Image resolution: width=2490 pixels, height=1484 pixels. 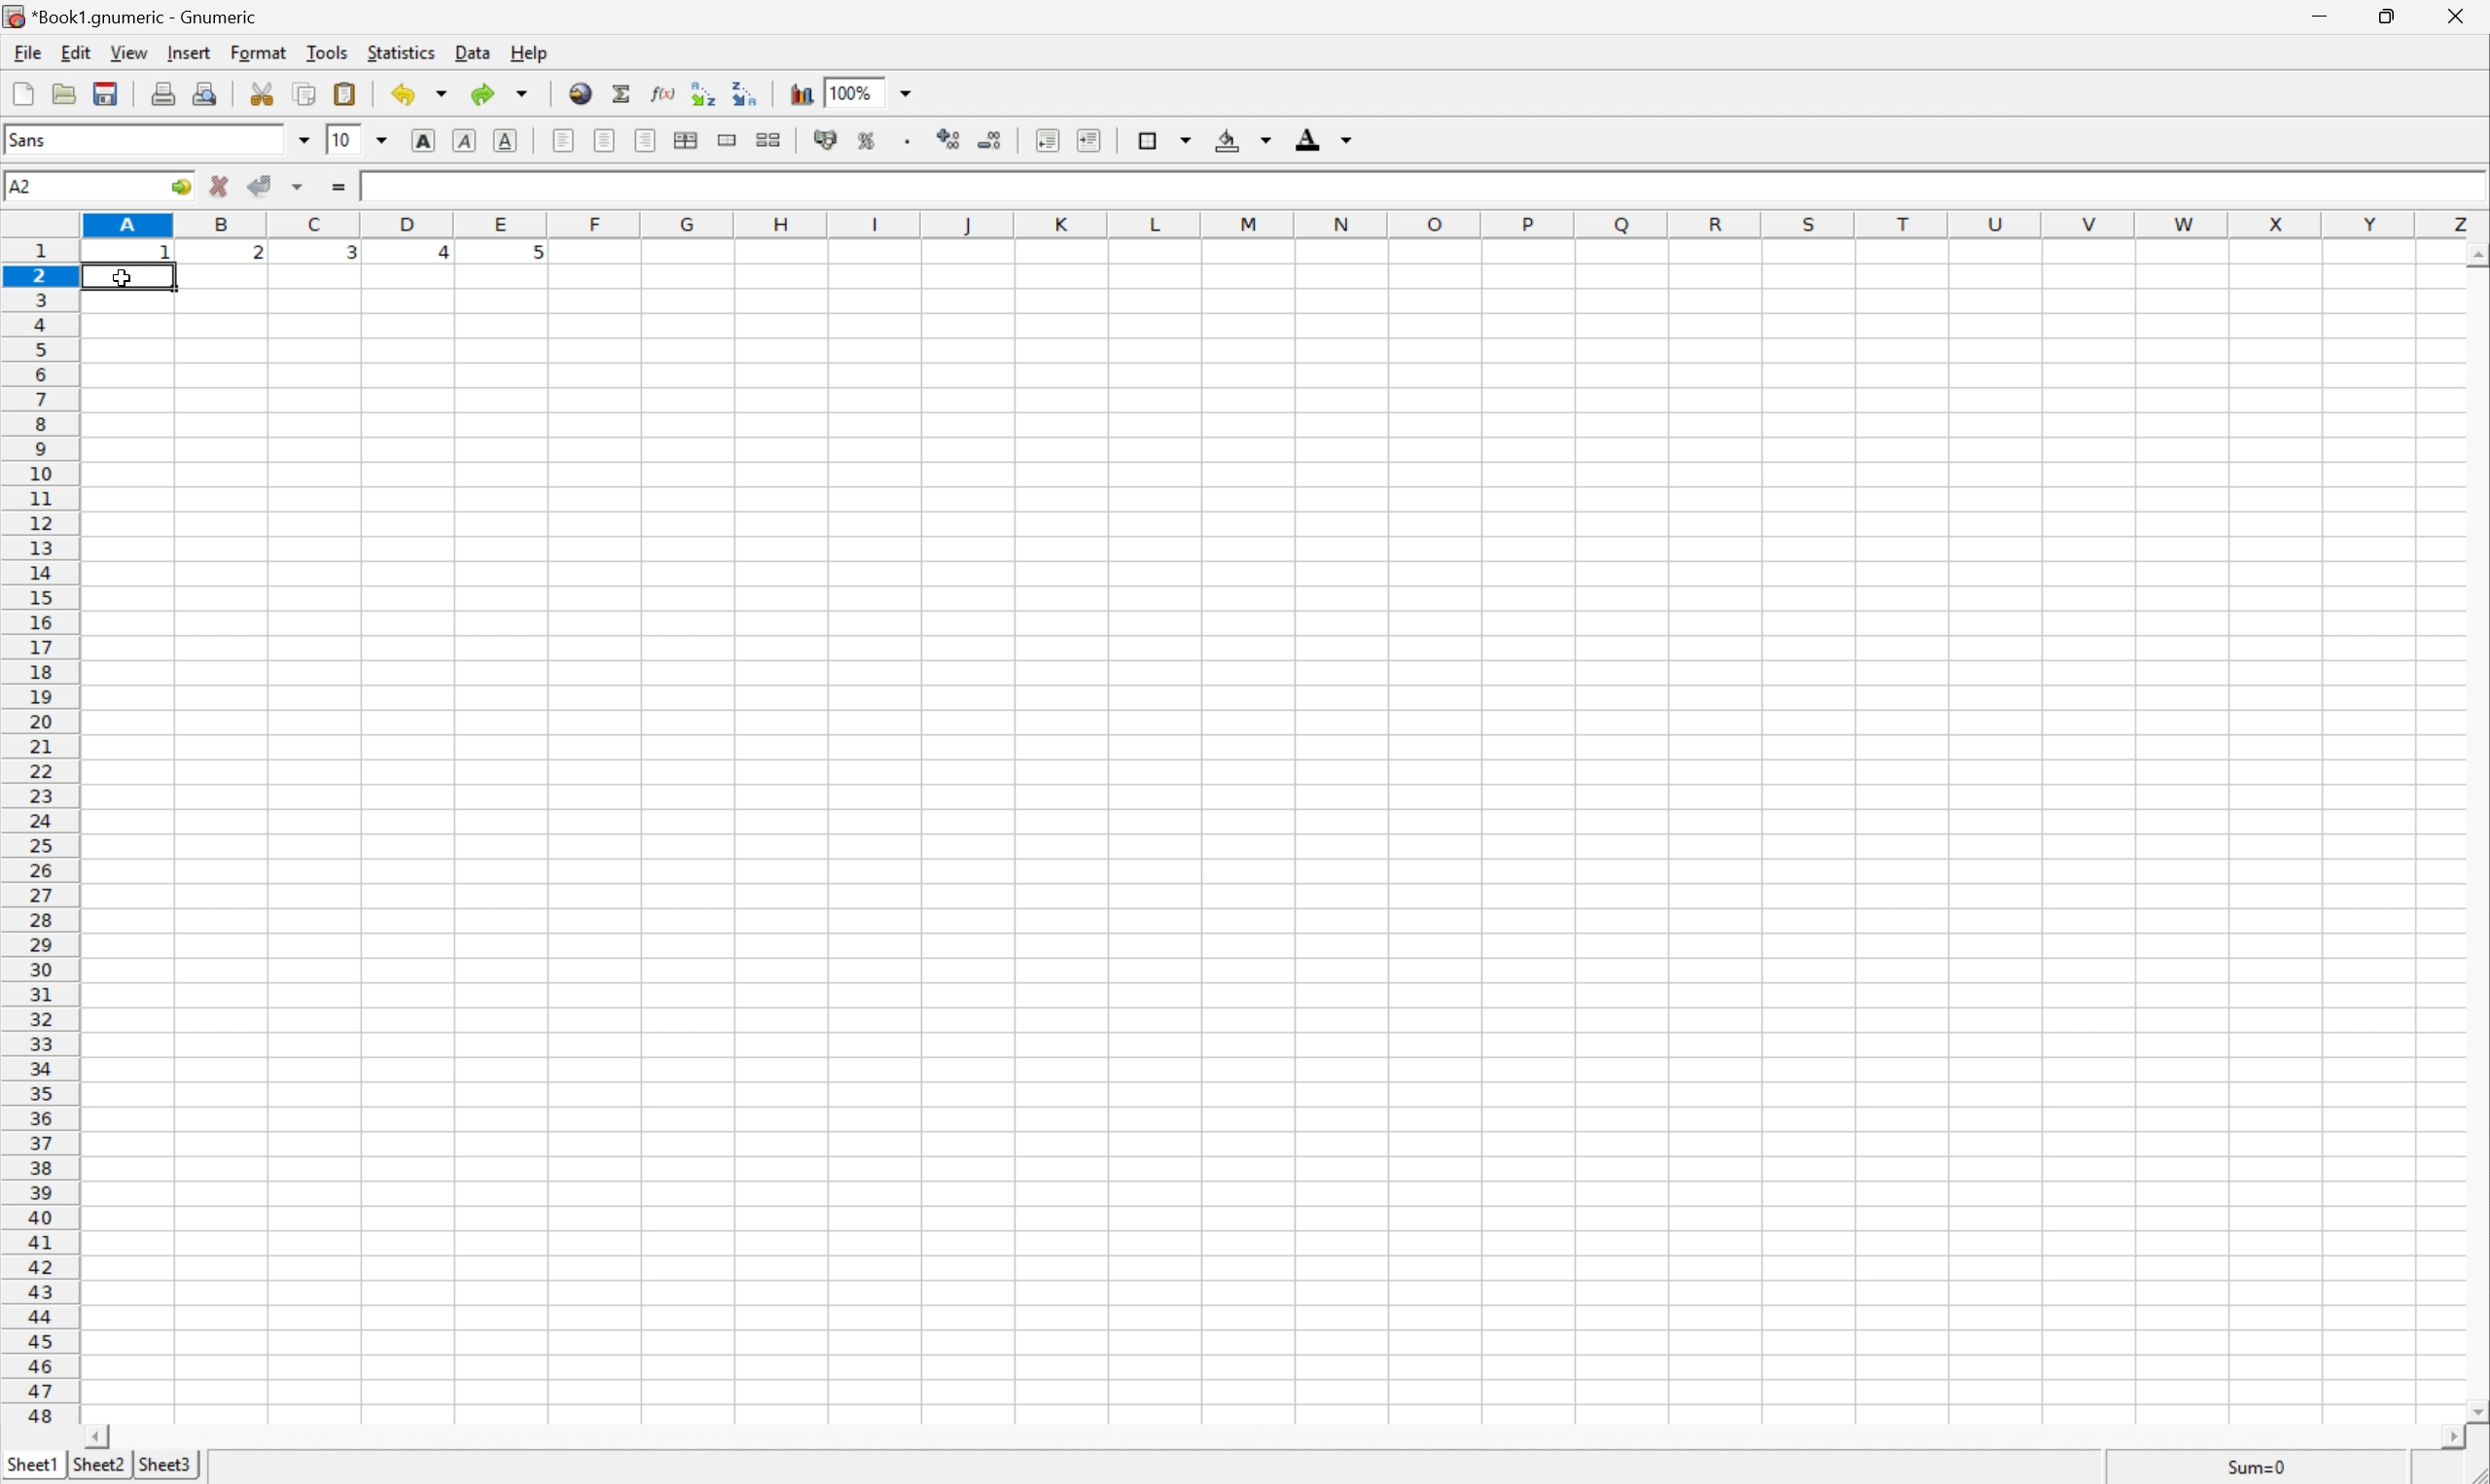 What do you see at coordinates (328, 53) in the screenshot?
I see `tools` at bounding box center [328, 53].